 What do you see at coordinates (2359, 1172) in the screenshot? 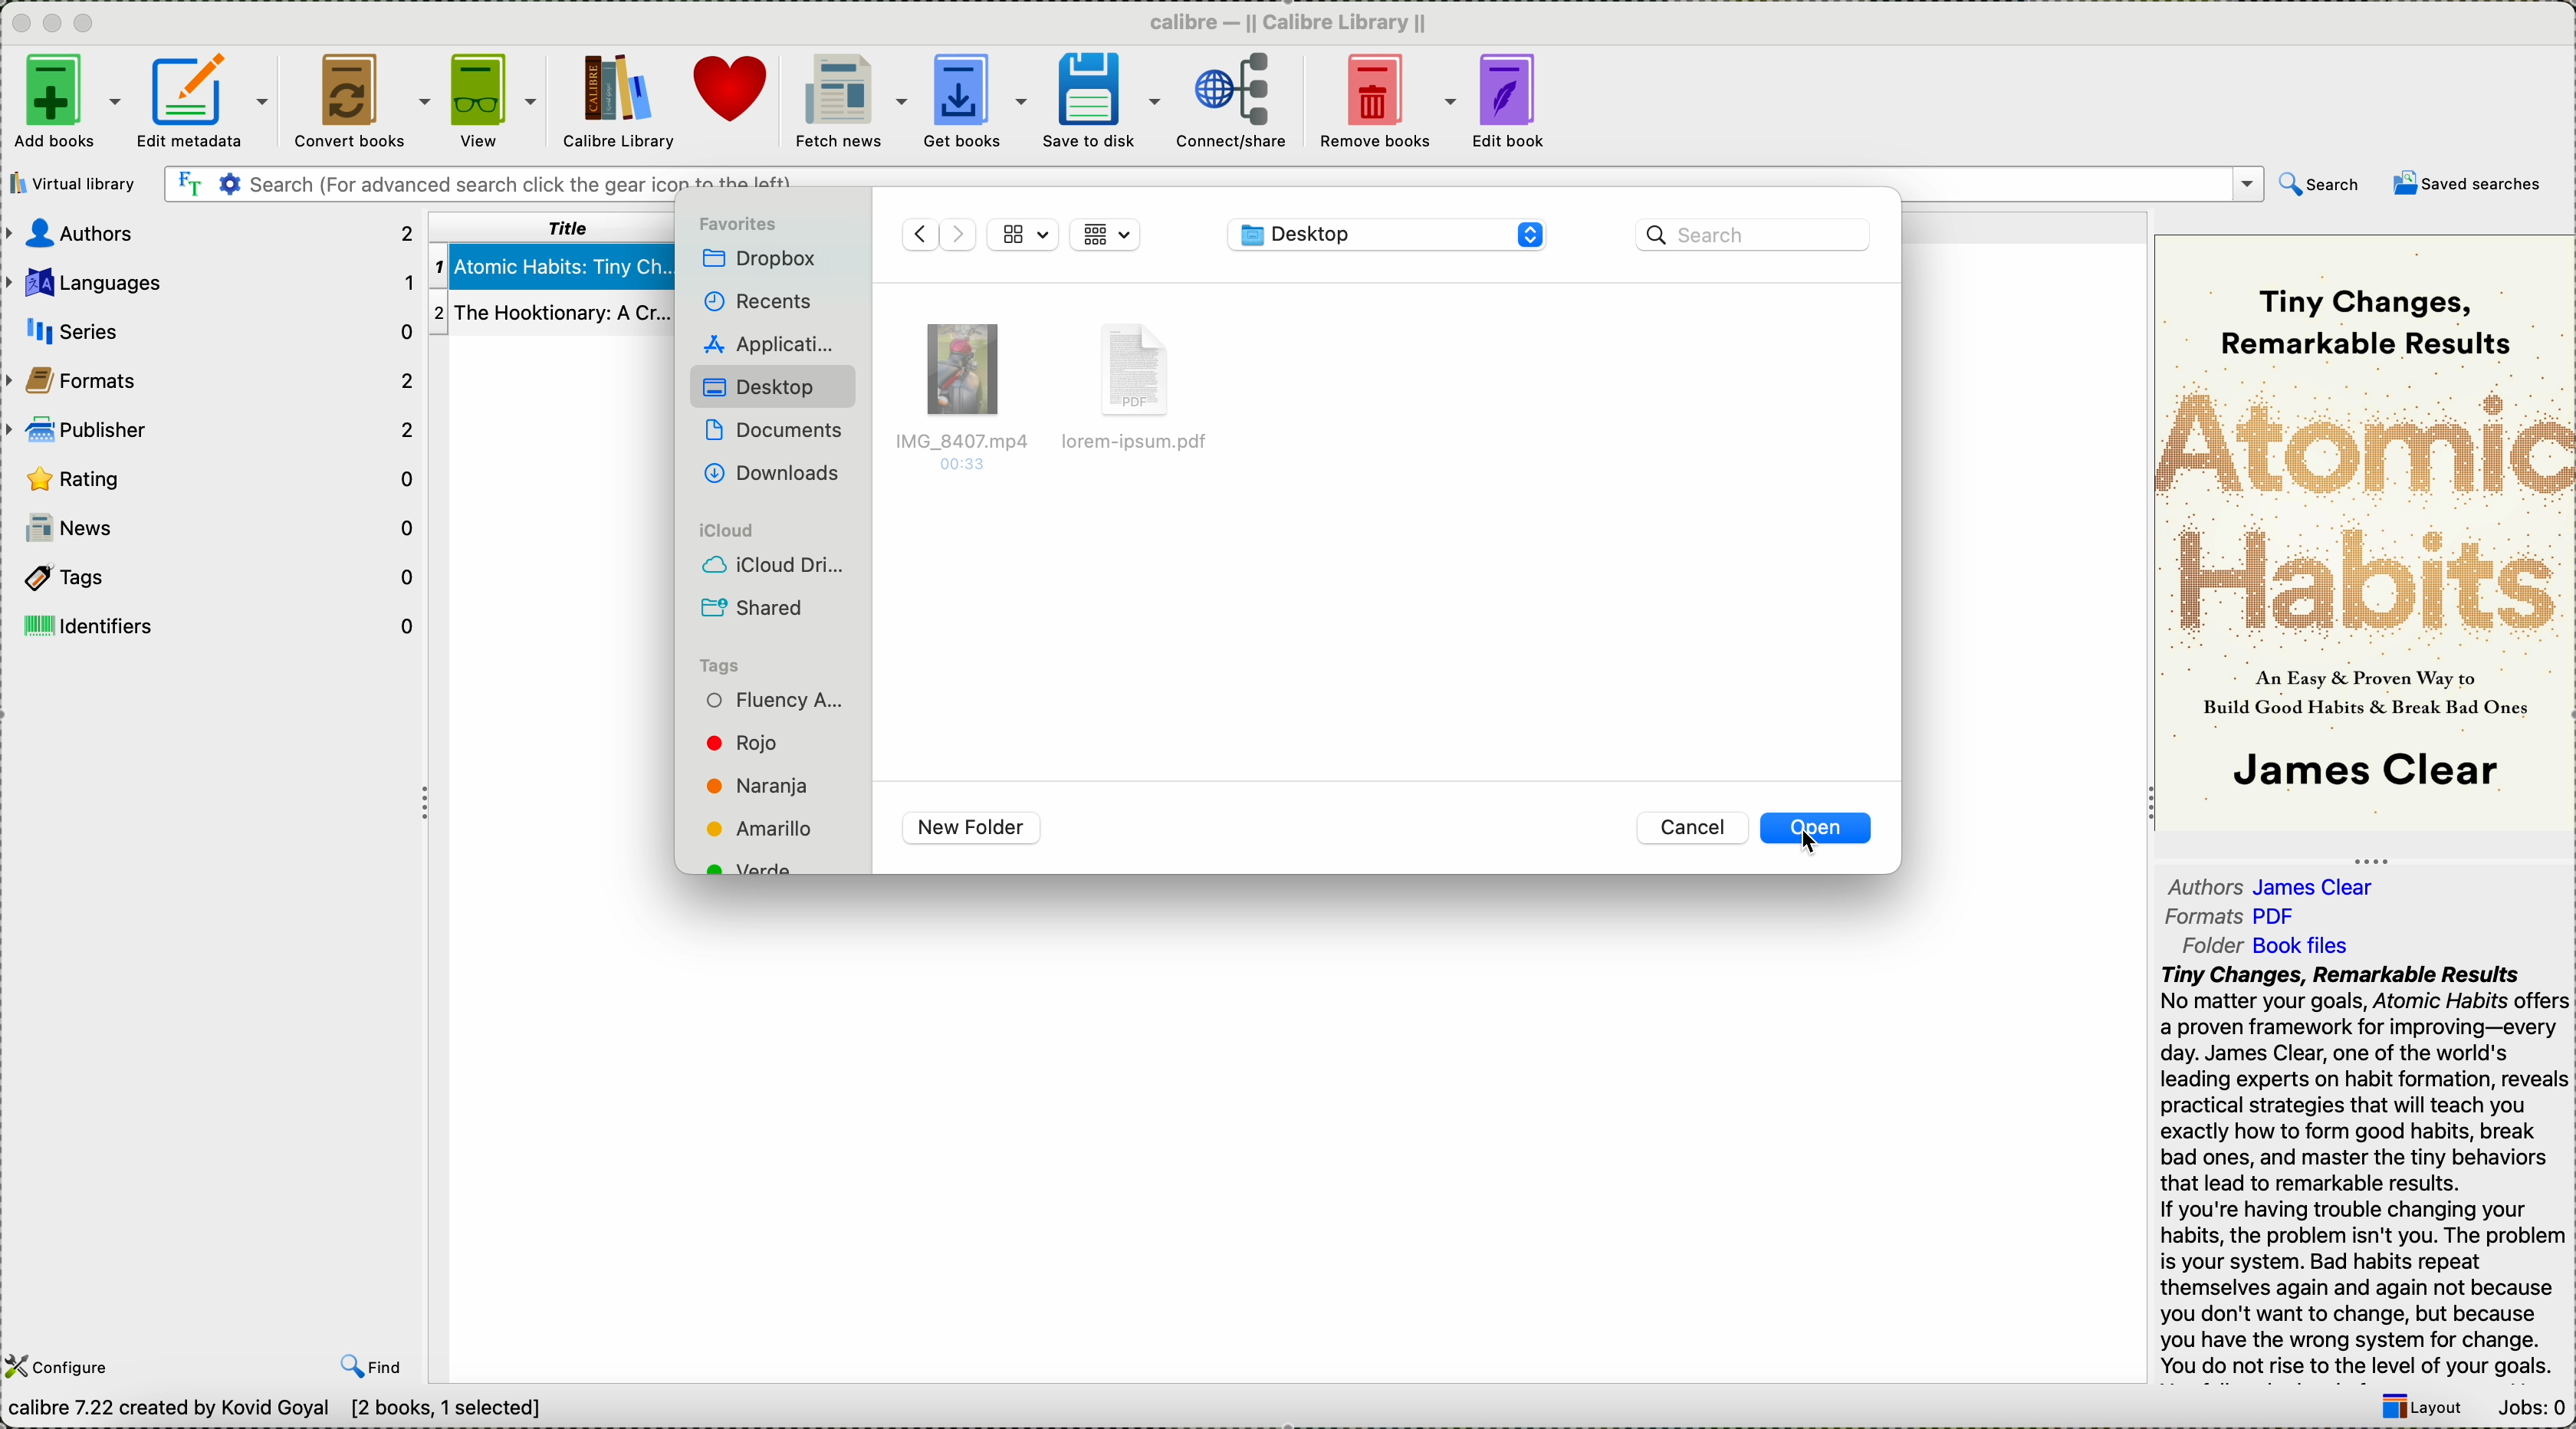
I see `Tiny Changes, Remarkable ResultsNo matter your goals, Atomic Habits offersa proven framework for improving—everyday. James Clear, one of the world'sleading experts on habit formation, revealspractical strategies that will teach youexactly how to form good habits, breakbad ones, and master the tiny behaviorsthat lead to remarkable results.If you're having trouble changing yourhabits, the problem isn't you. The problemis your system. Bad habits repeatthemselves again and again not becauseyou don't want to change, but becauseyou have the wrong system for change.You do not rise to the level of your goals.` at bounding box center [2359, 1172].